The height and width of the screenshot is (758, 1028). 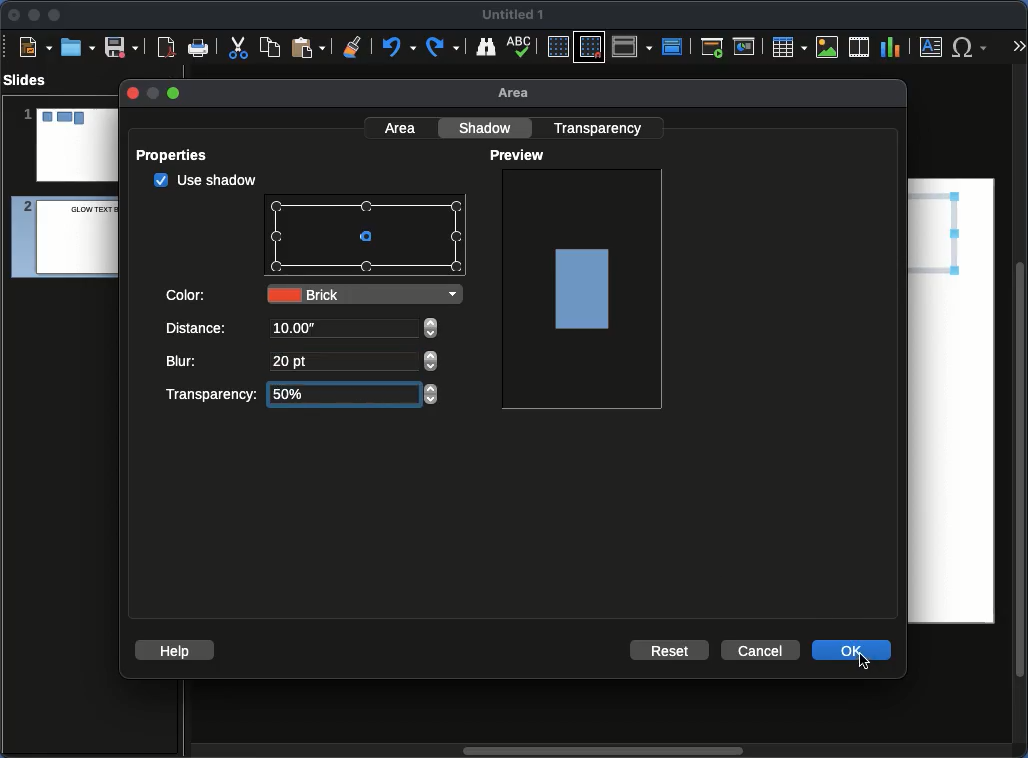 What do you see at coordinates (55, 17) in the screenshot?
I see `Maximize` at bounding box center [55, 17].